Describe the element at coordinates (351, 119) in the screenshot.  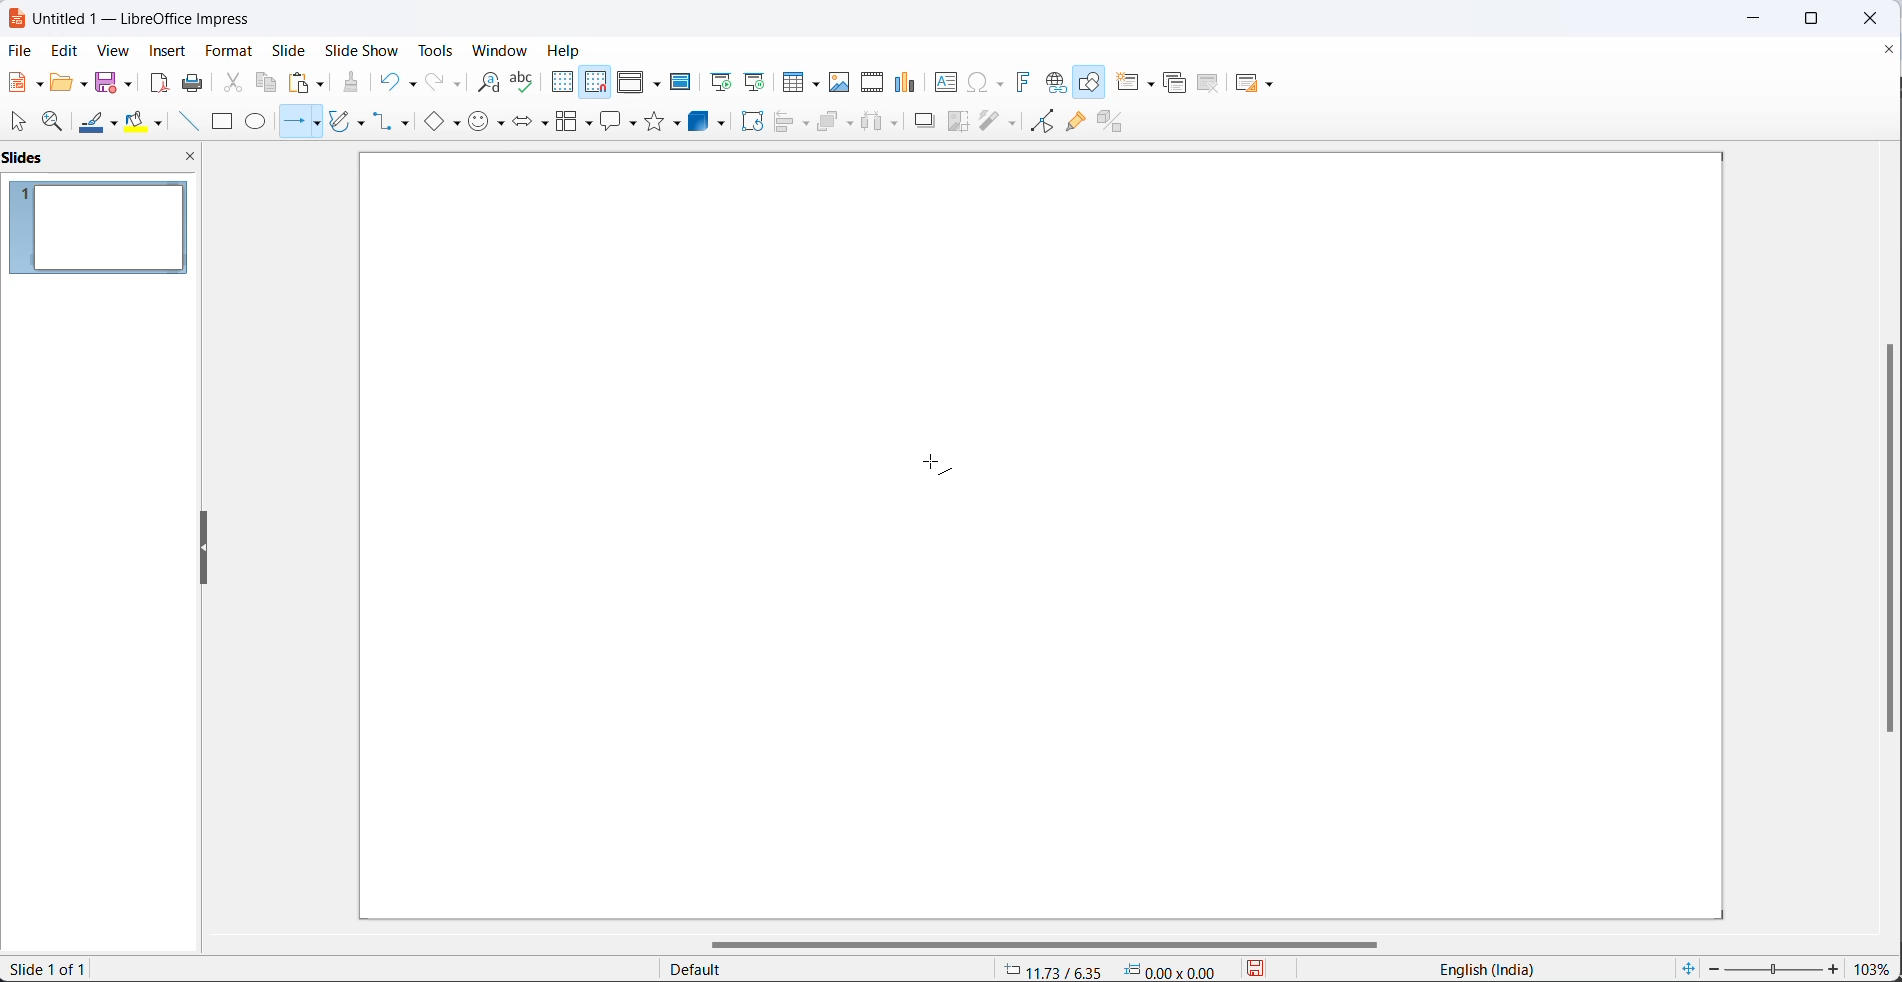
I see `curve and polygons` at that location.